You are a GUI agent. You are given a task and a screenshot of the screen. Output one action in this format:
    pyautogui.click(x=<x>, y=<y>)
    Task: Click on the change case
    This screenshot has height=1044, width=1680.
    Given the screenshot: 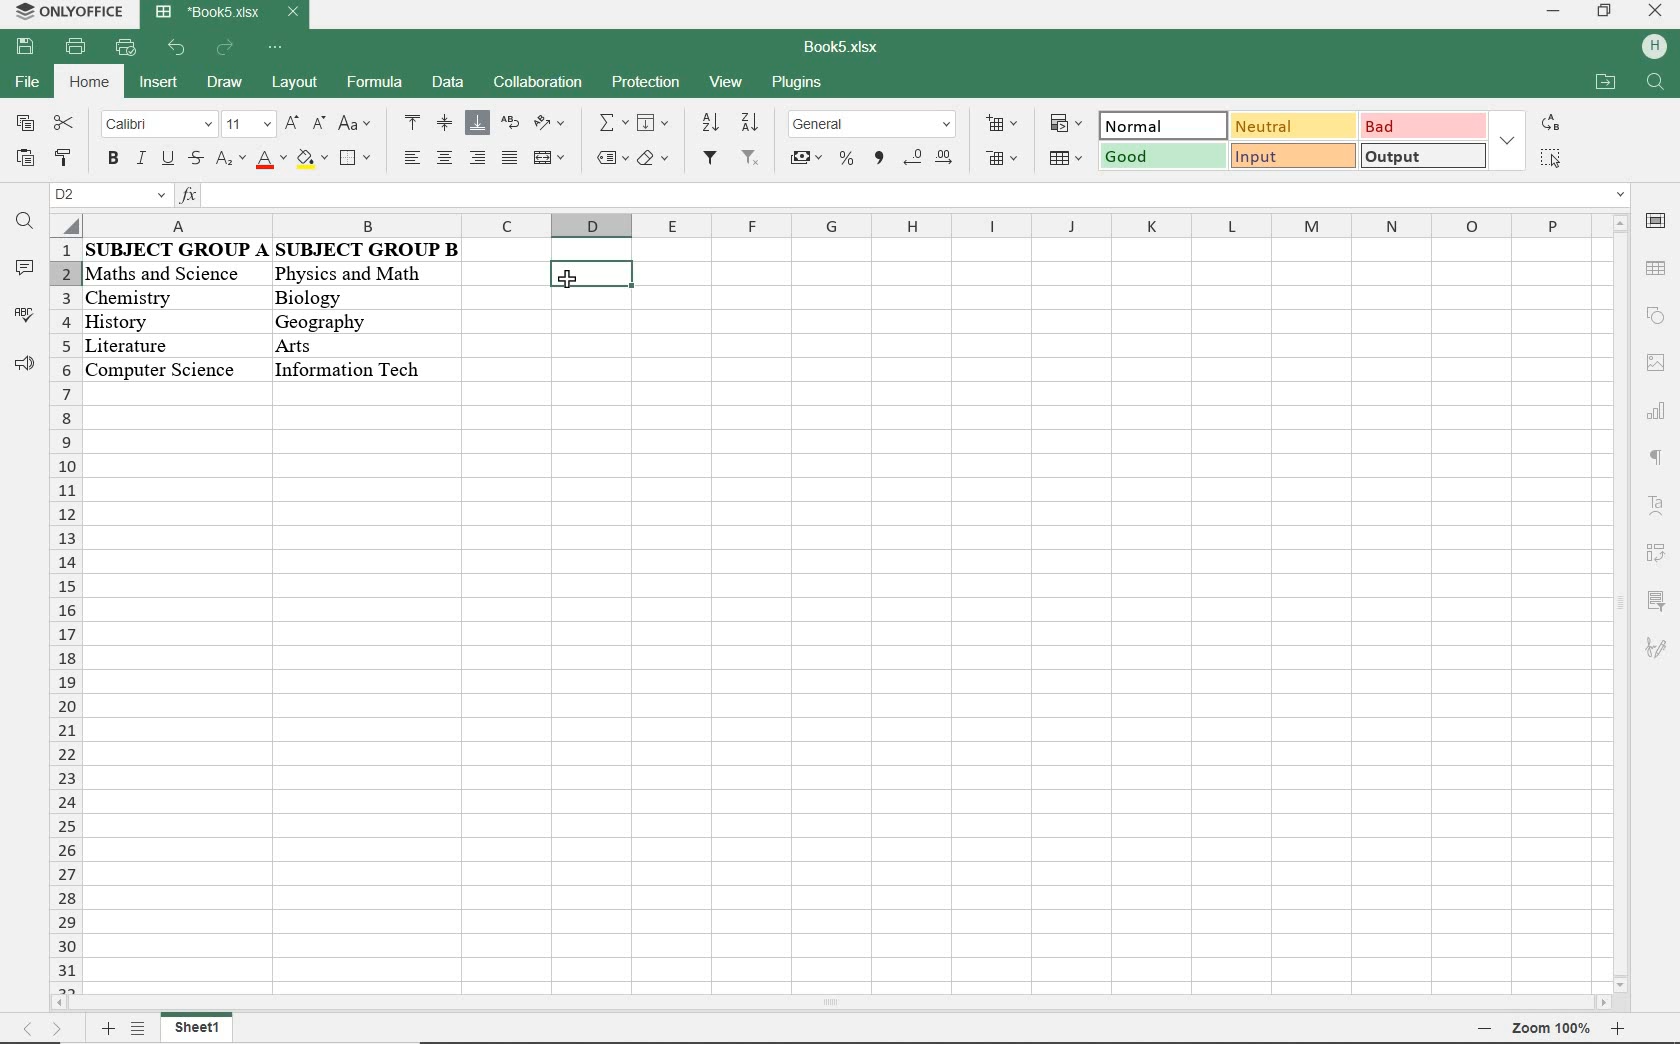 What is the action you would take?
    pyautogui.click(x=357, y=124)
    